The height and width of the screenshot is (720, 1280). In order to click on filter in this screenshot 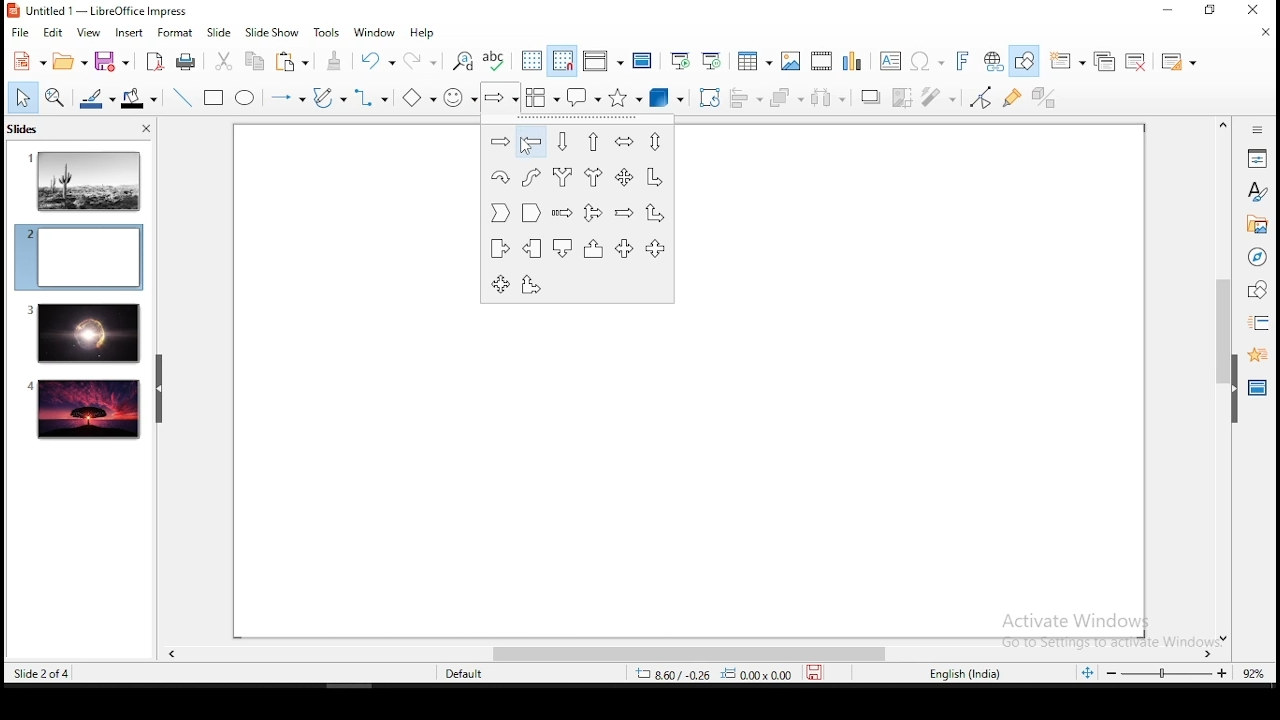, I will do `click(939, 97)`.